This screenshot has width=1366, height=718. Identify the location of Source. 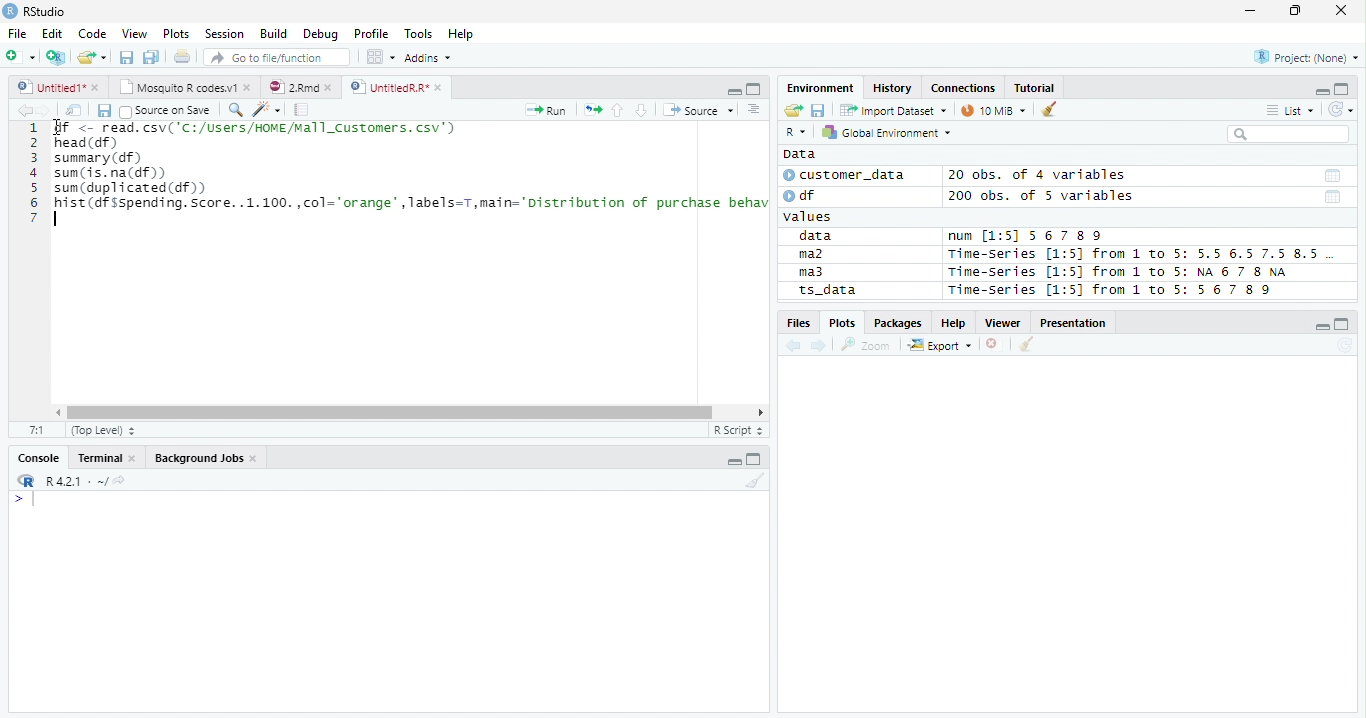
(696, 110).